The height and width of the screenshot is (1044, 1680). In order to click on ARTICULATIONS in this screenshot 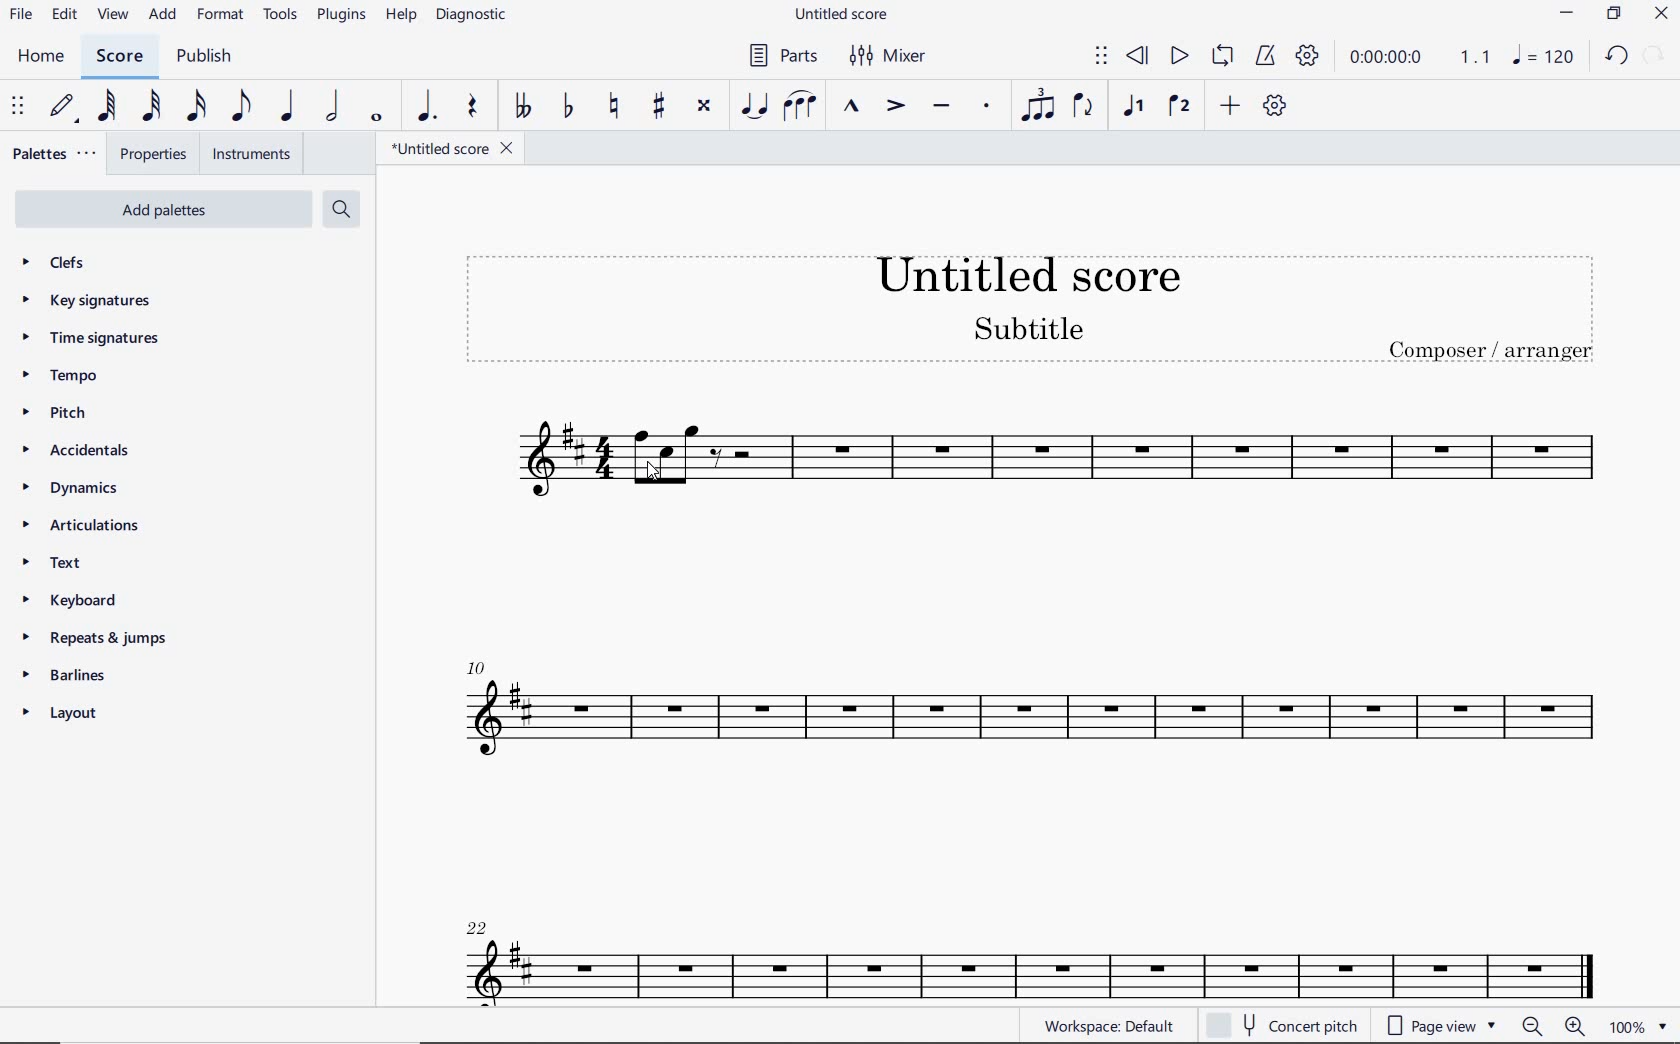, I will do `click(81, 528)`.